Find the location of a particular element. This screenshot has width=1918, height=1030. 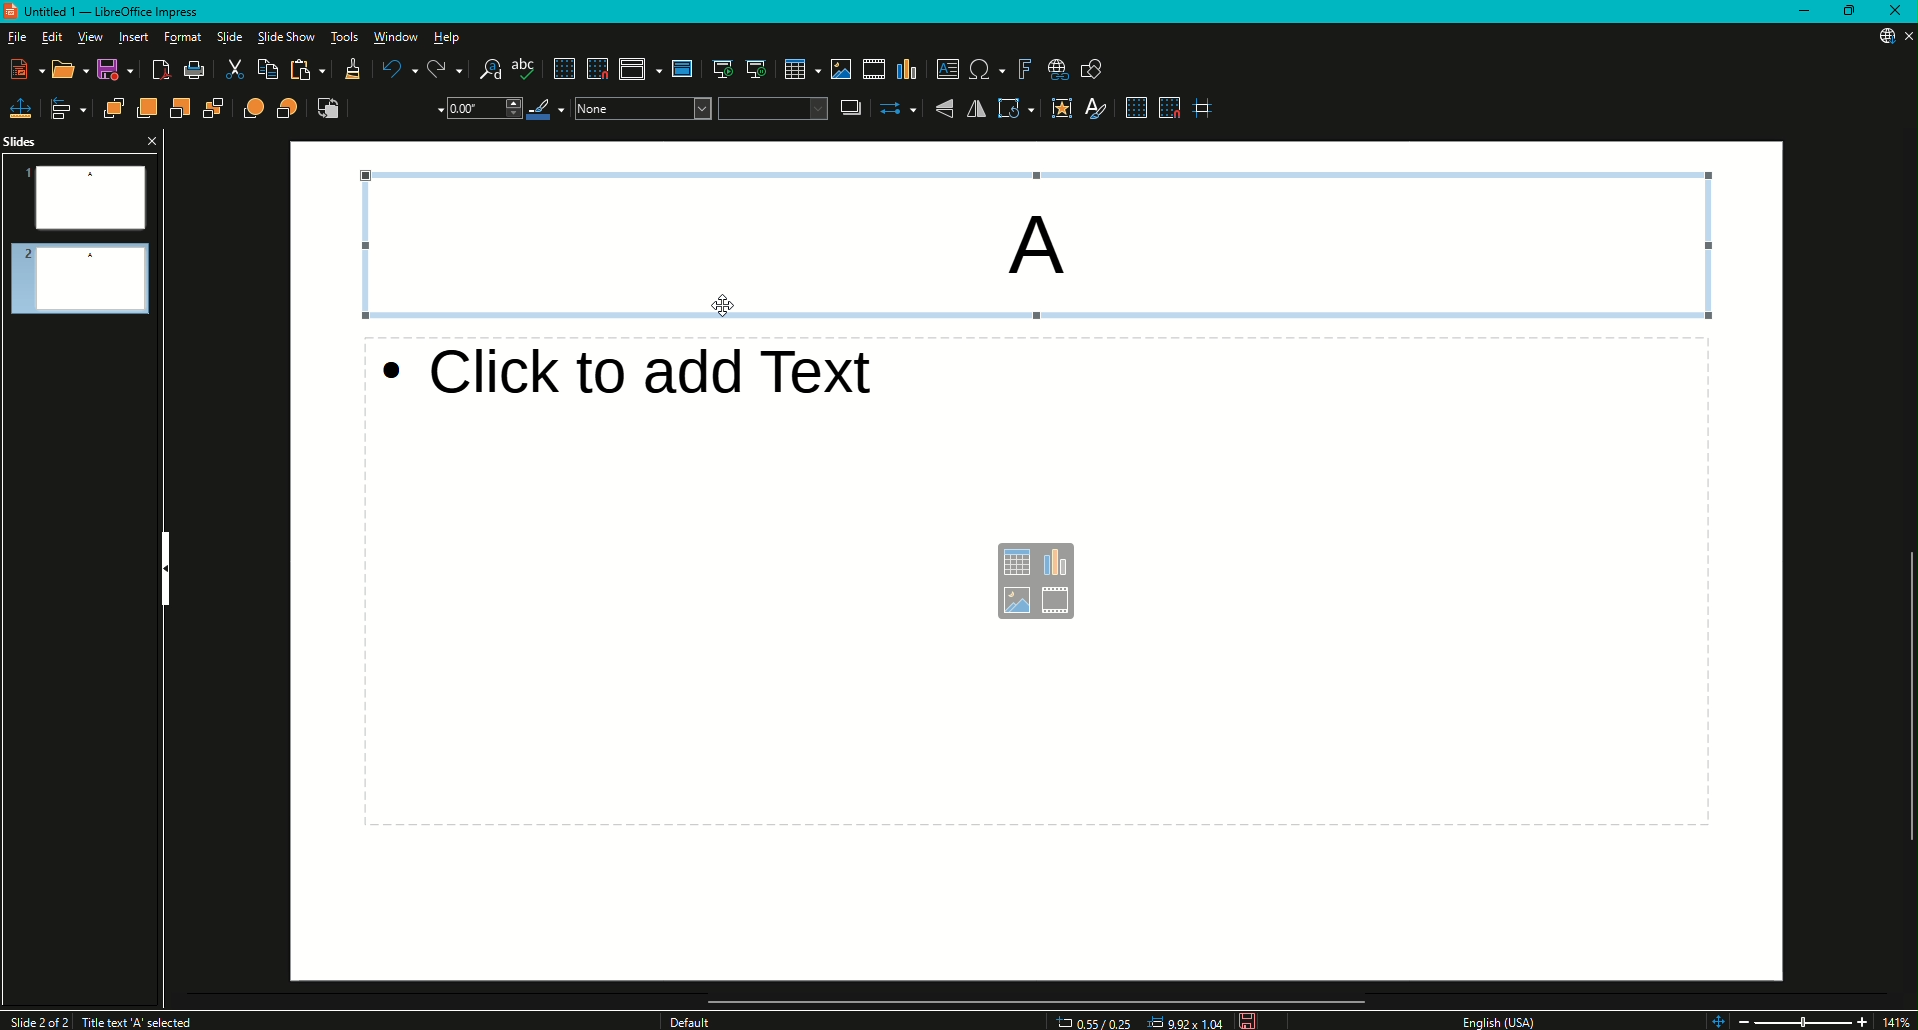

Reverse is located at coordinates (326, 111).